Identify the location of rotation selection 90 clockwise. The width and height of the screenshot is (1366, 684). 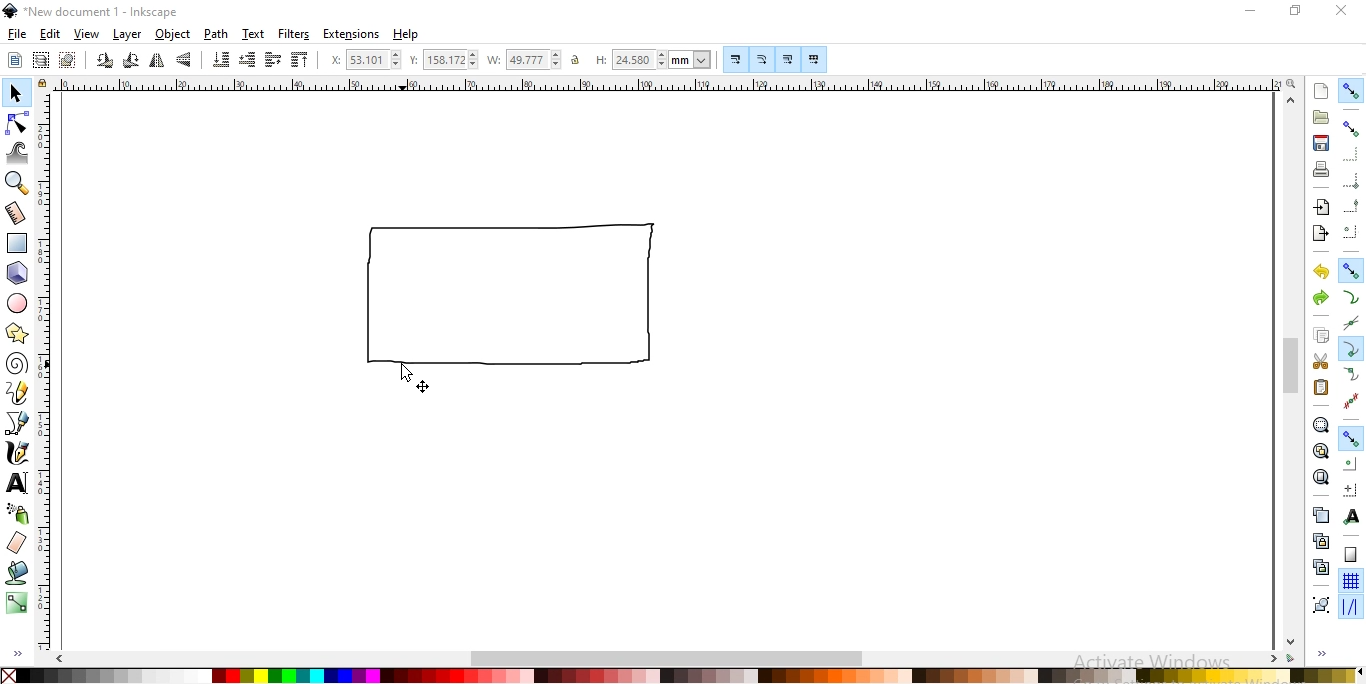
(132, 60).